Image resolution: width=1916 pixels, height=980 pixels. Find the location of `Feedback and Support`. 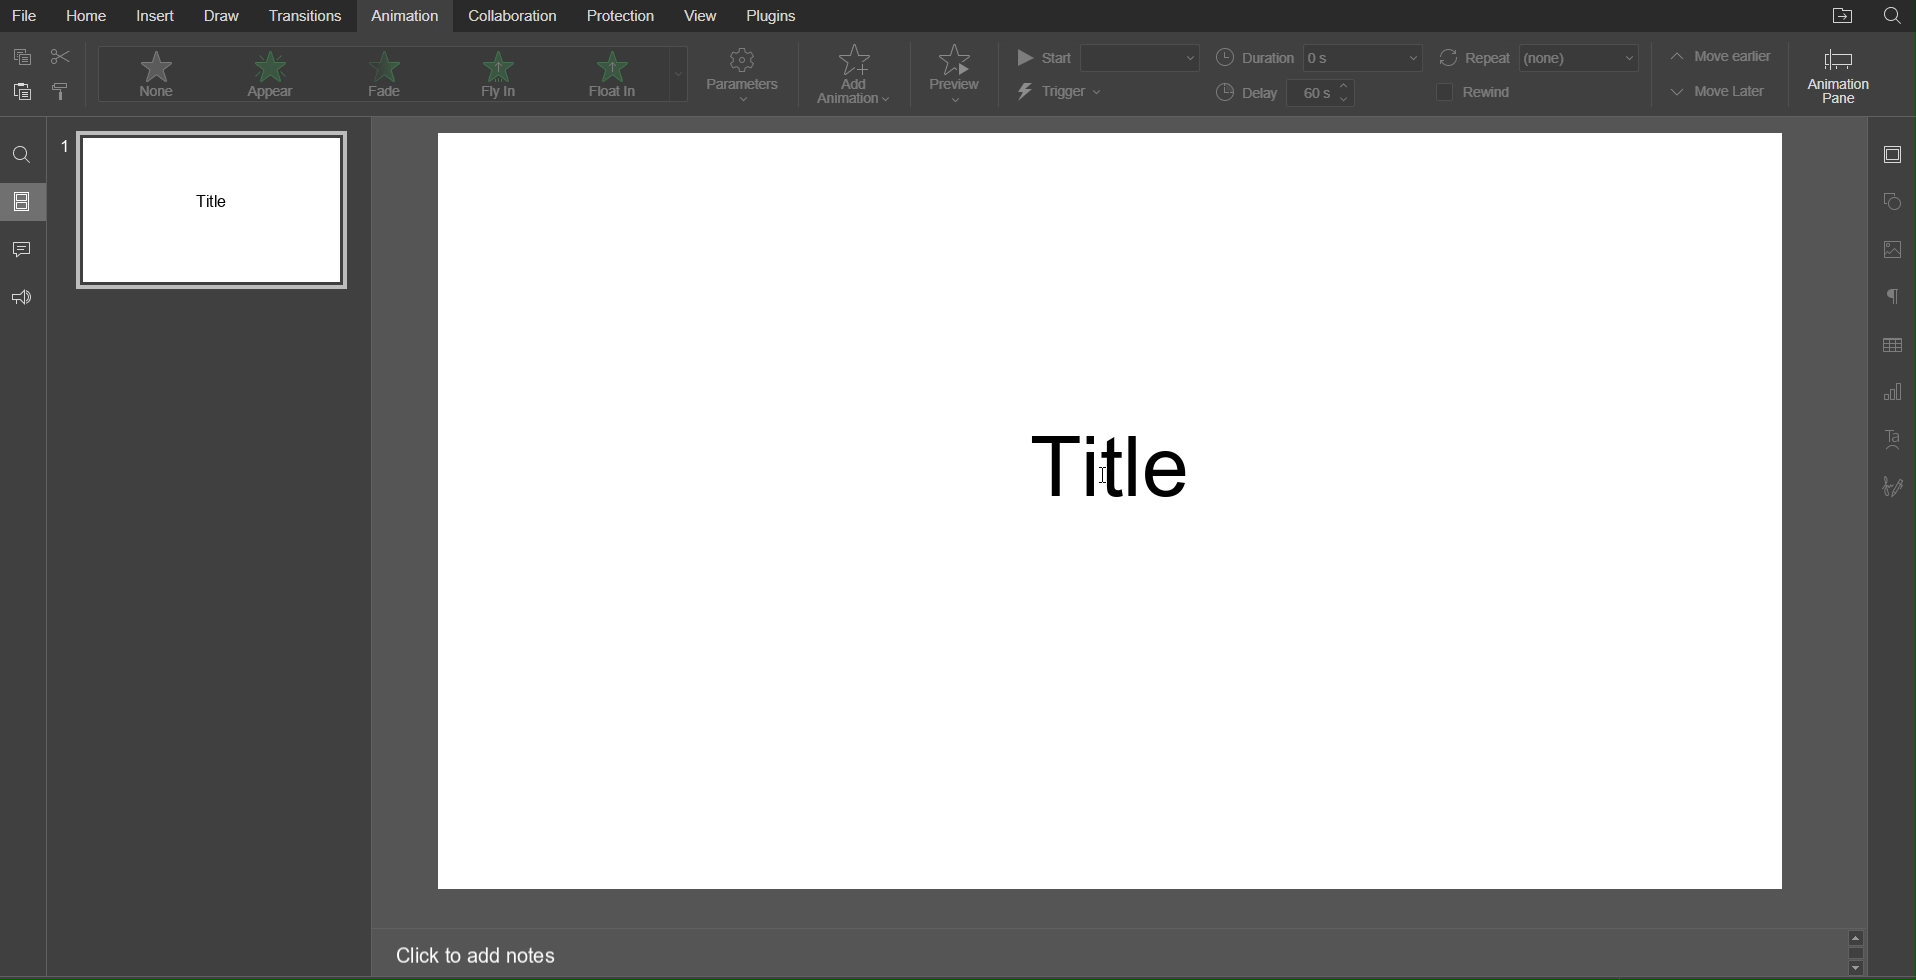

Feedback and Support is located at coordinates (24, 294).